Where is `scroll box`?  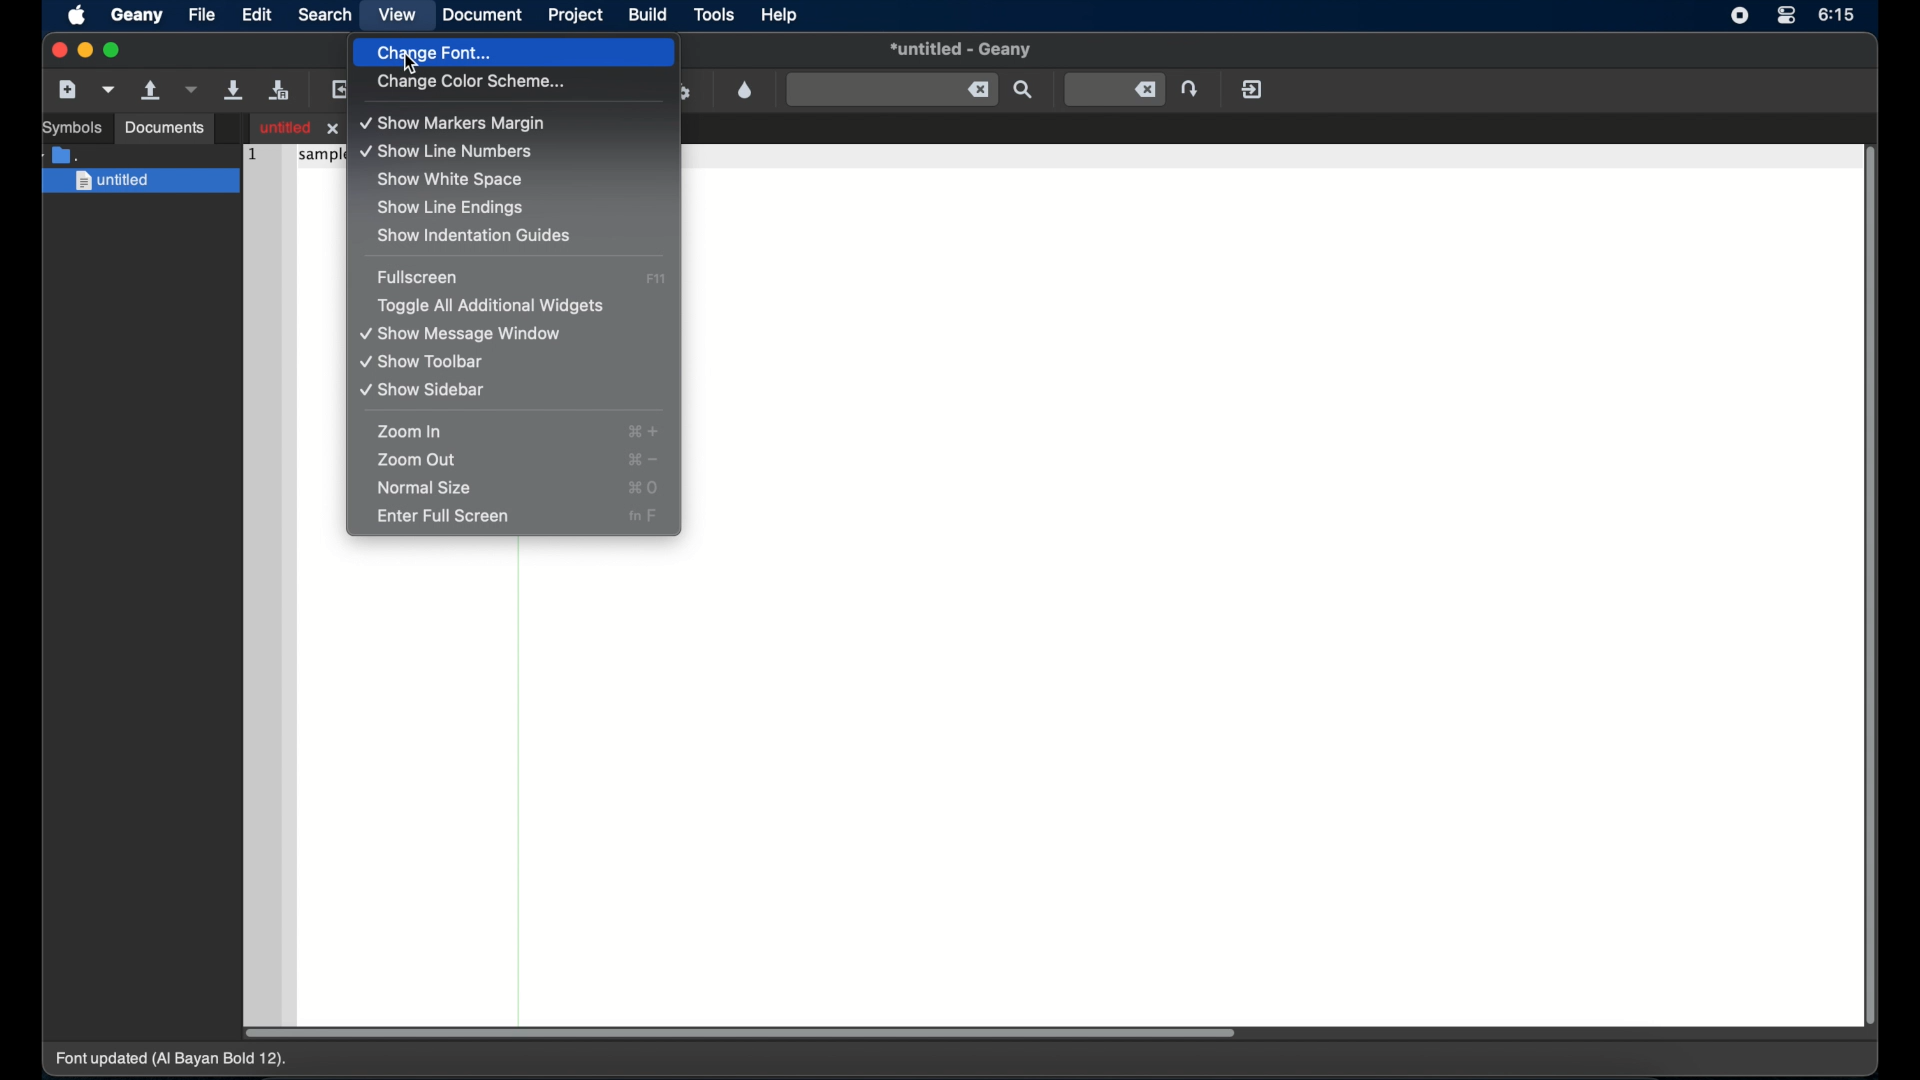 scroll box is located at coordinates (740, 1033).